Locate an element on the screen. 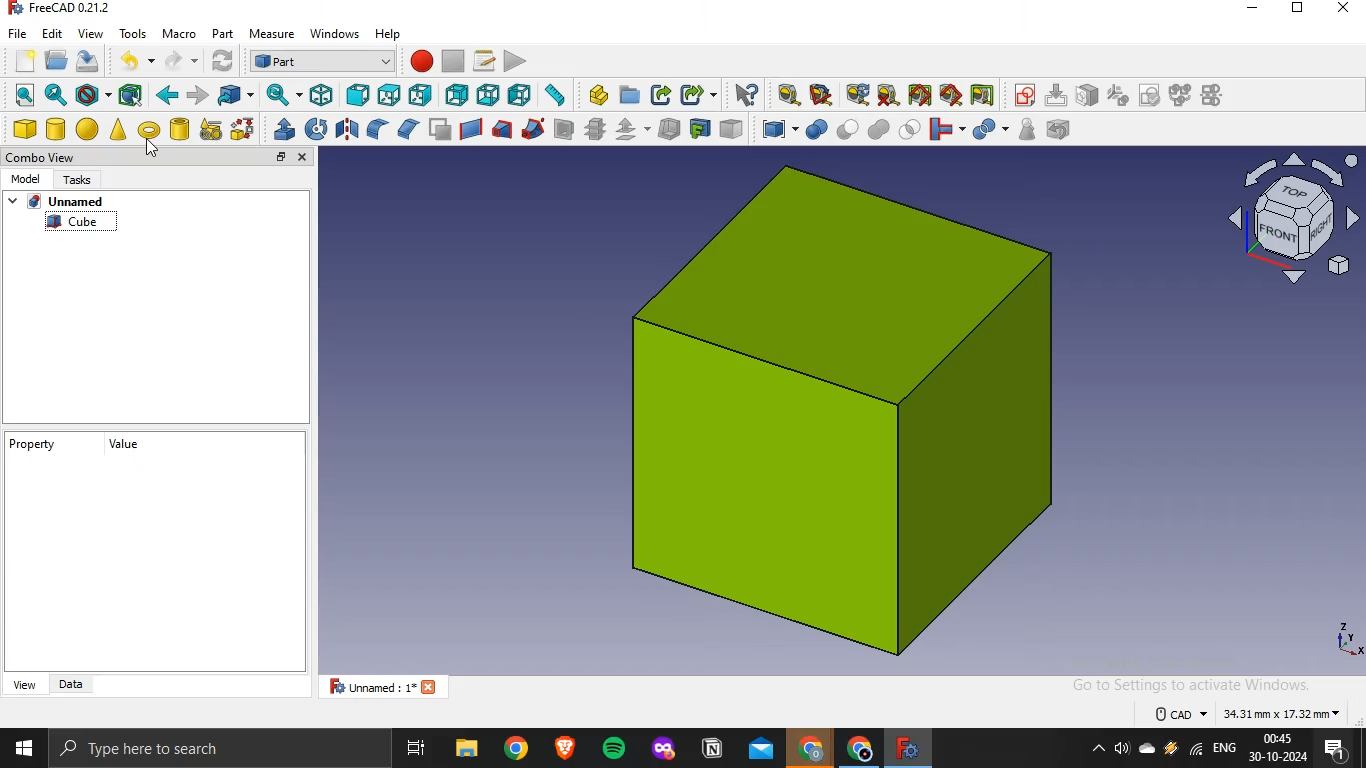  data is located at coordinates (76, 684).